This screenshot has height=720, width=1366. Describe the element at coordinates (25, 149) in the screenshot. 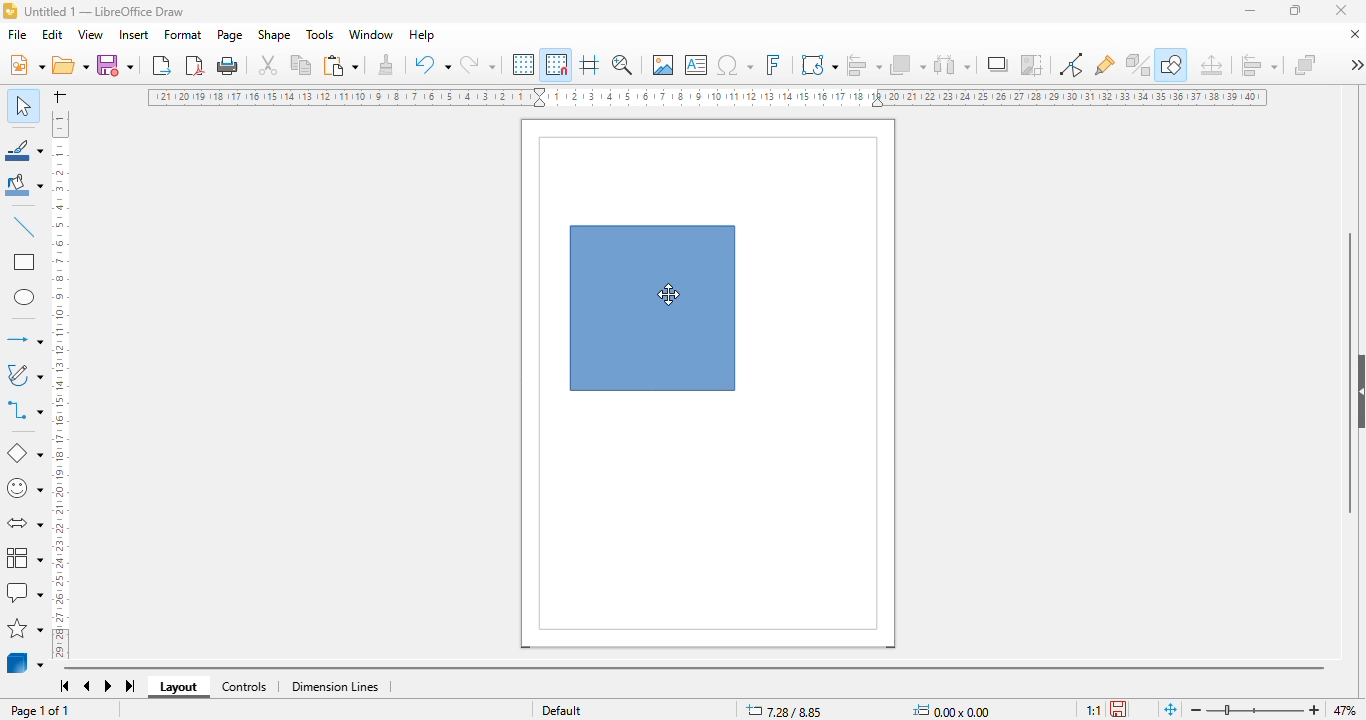

I see `line color` at that location.